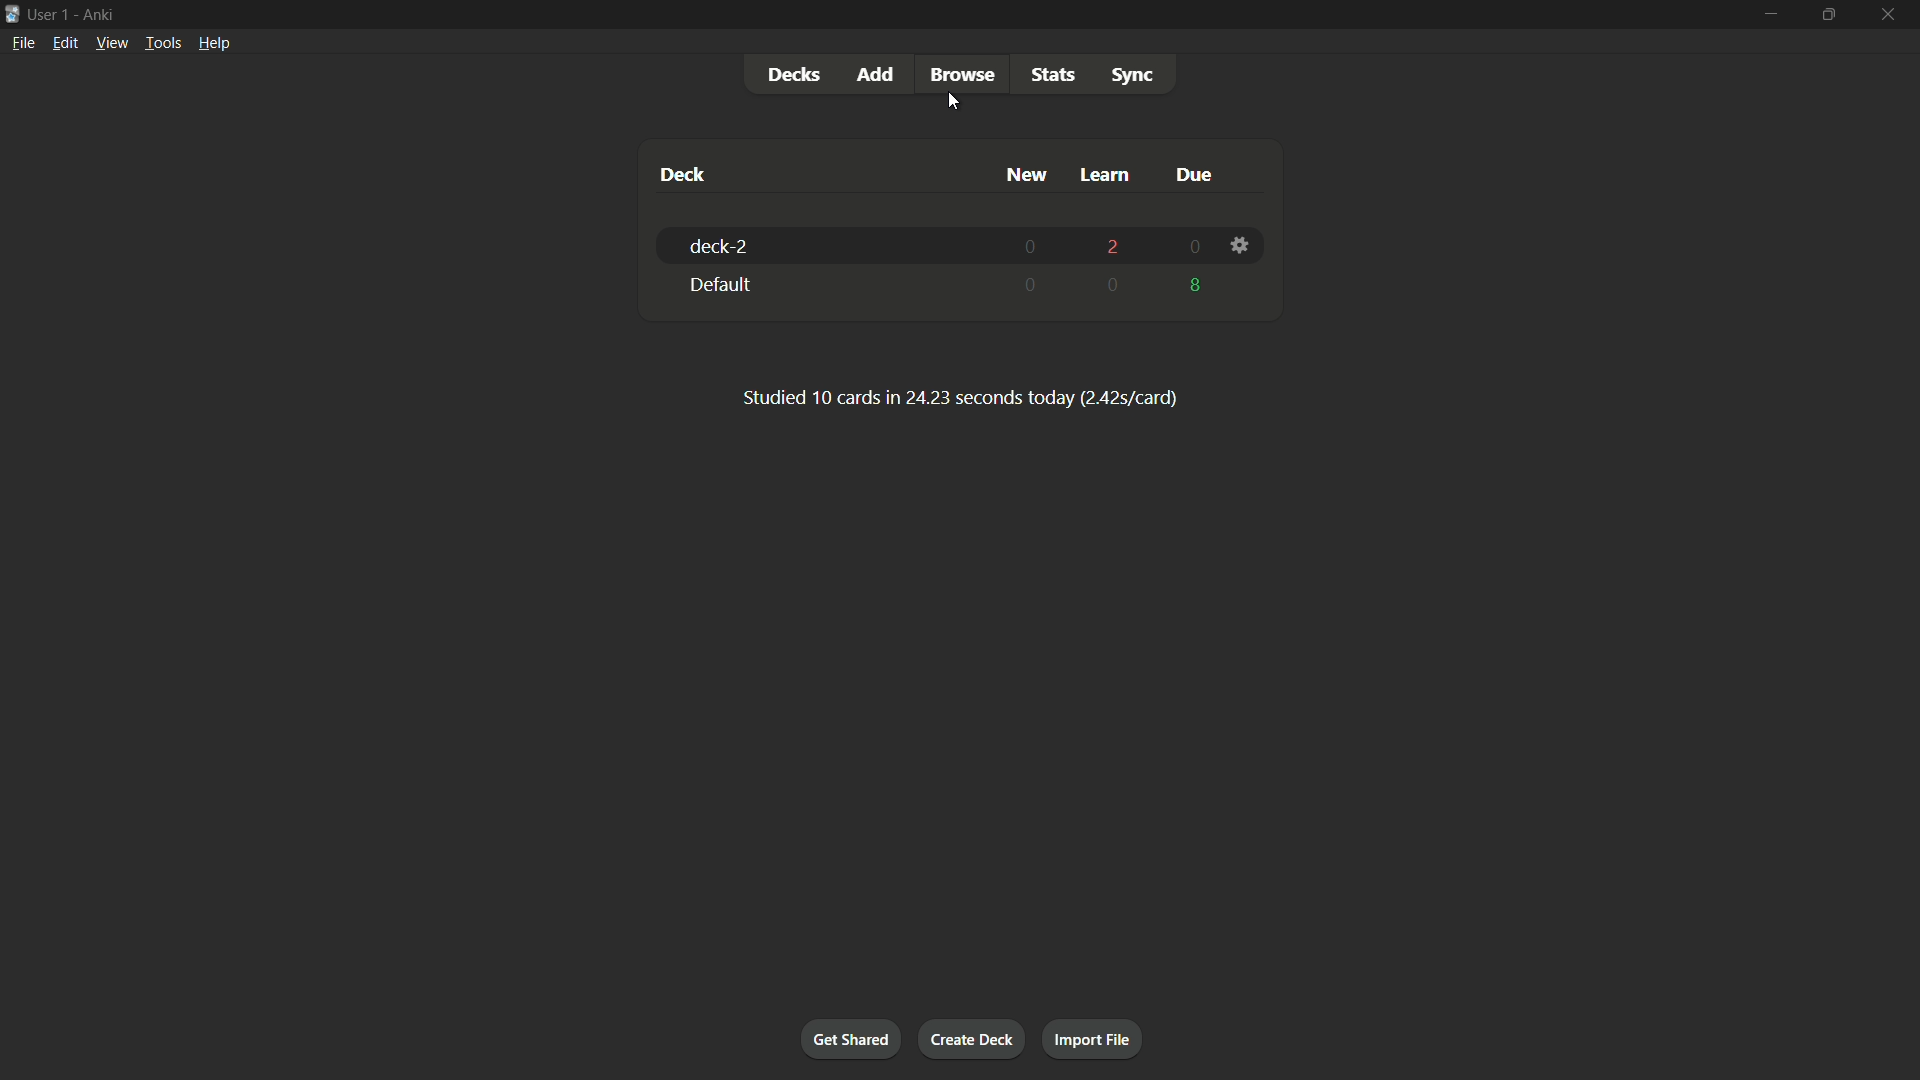  Describe the element at coordinates (1094, 1040) in the screenshot. I see `Import file` at that location.